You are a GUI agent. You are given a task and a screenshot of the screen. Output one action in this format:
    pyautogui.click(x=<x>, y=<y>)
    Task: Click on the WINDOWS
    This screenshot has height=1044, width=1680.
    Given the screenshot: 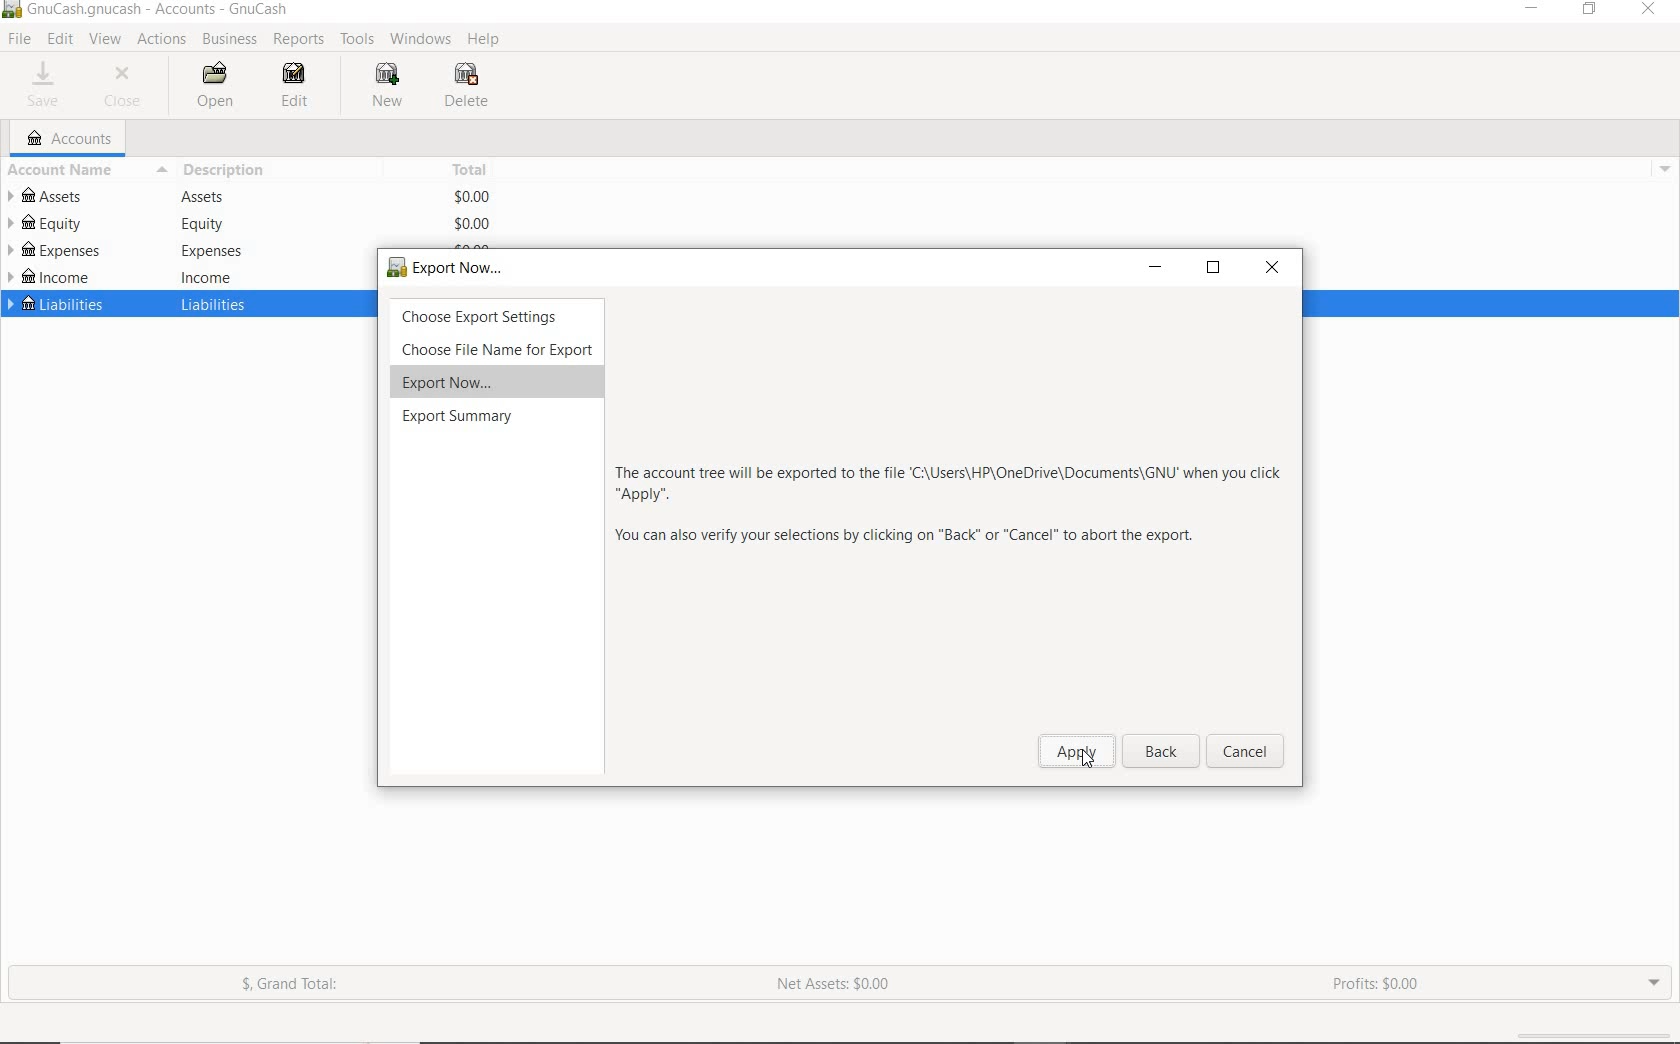 What is the action you would take?
    pyautogui.click(x=418, y=40)
    